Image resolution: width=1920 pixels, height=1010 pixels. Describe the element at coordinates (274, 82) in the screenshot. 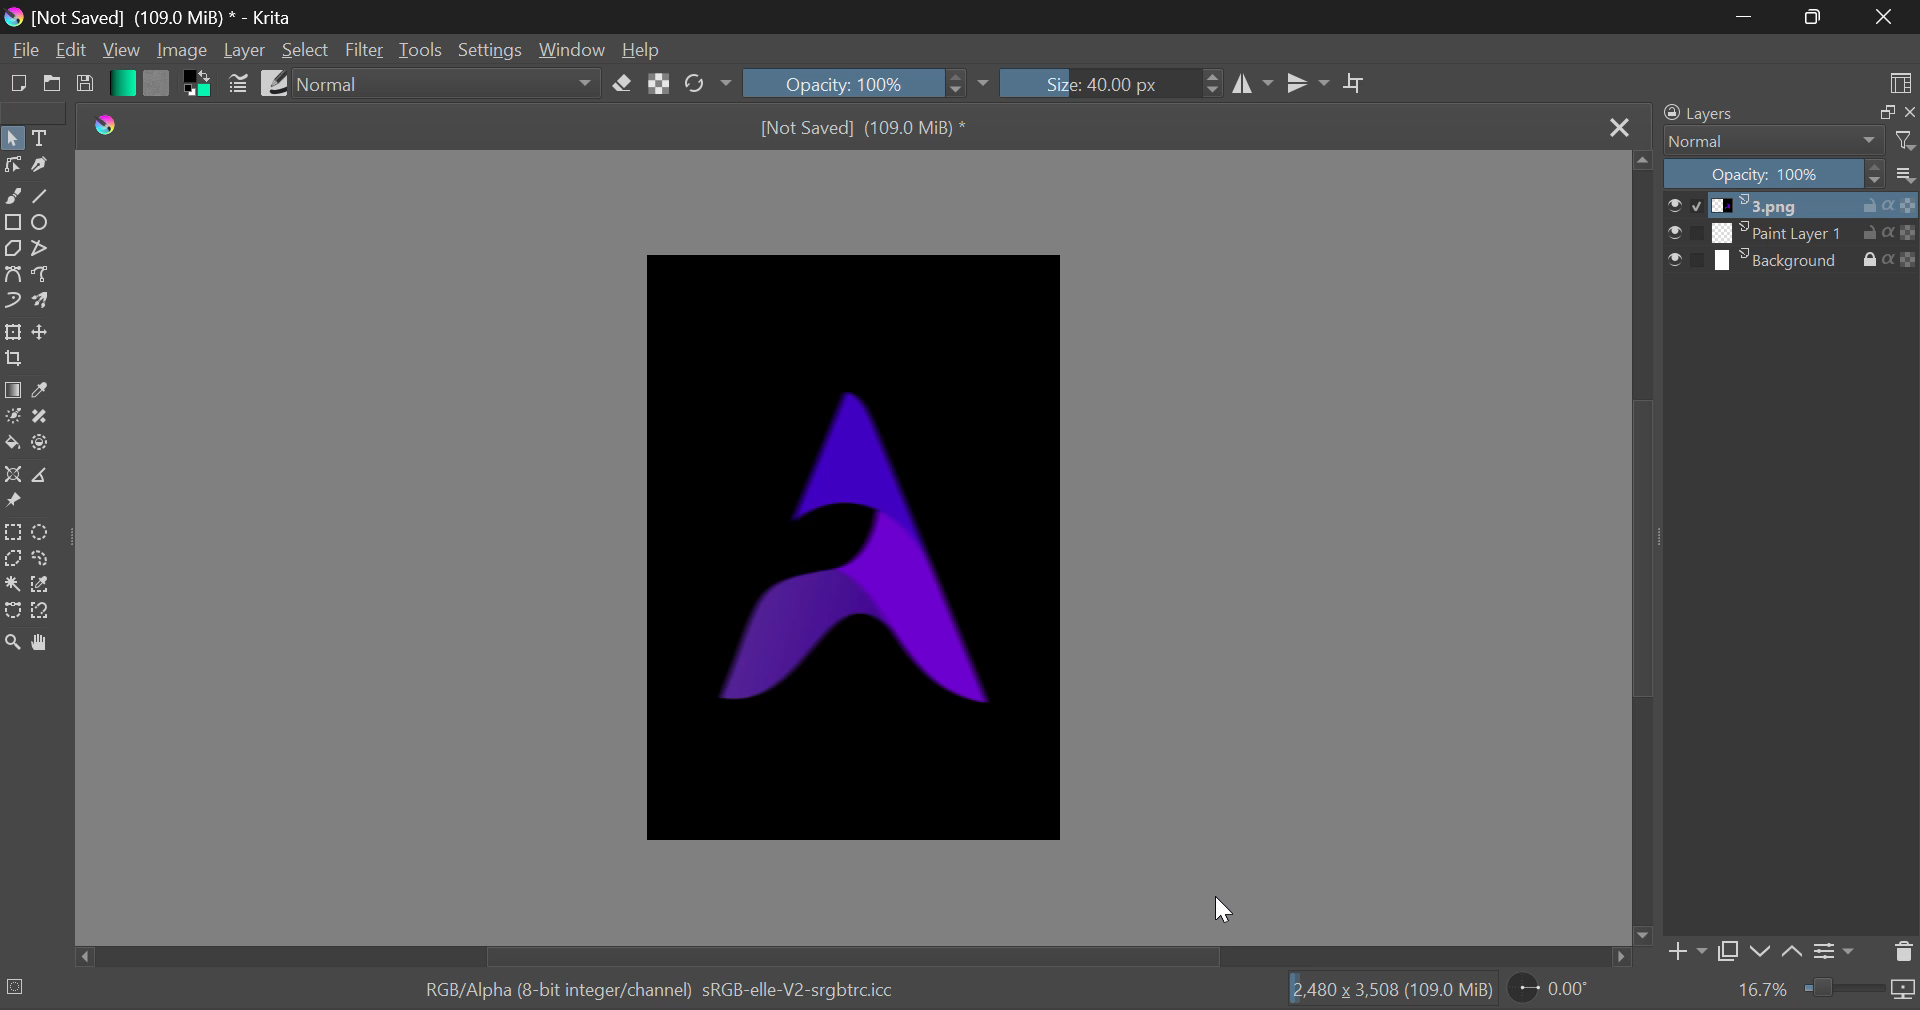

I see `Brush Presets` at that location.